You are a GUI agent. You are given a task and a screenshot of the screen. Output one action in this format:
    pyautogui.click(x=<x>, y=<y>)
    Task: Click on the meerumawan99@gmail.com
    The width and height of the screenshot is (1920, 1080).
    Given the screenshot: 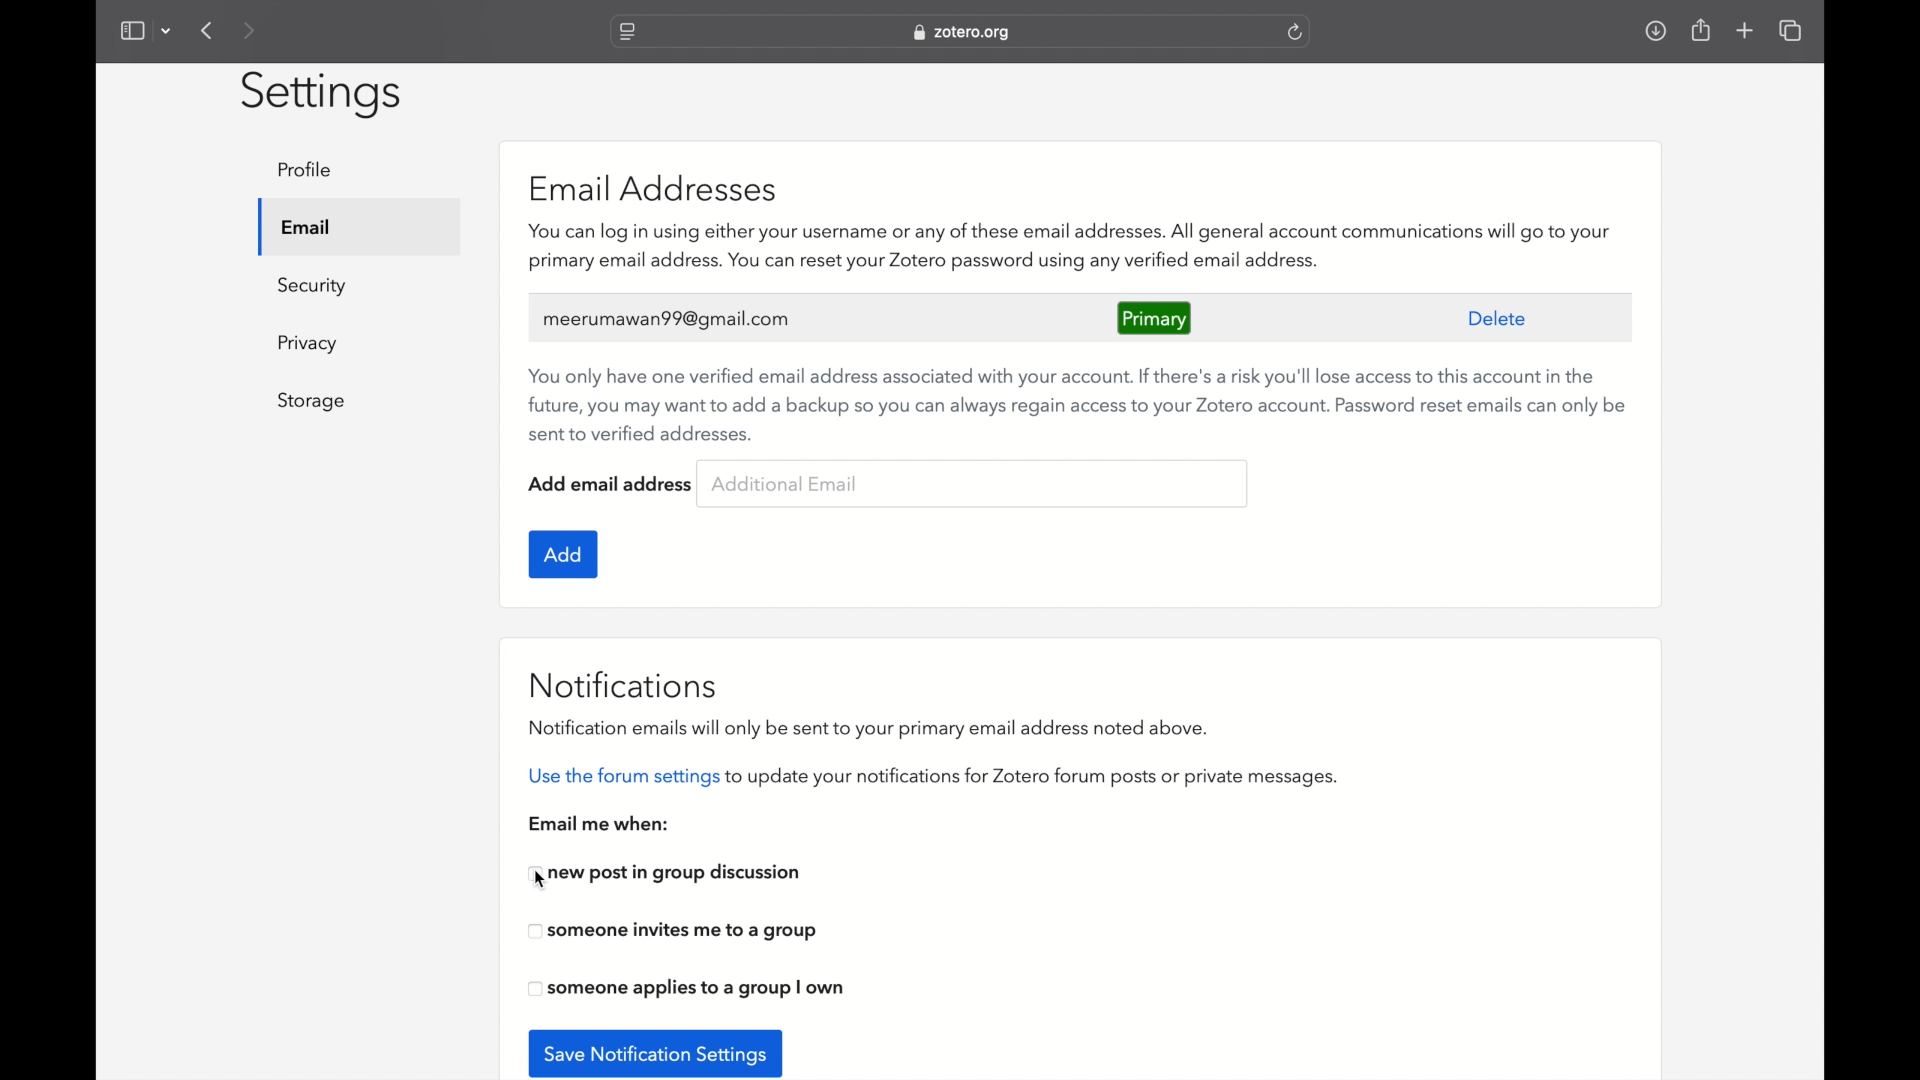 What is the action you would take?
    pyautogui.click(x=667, y=320)
    